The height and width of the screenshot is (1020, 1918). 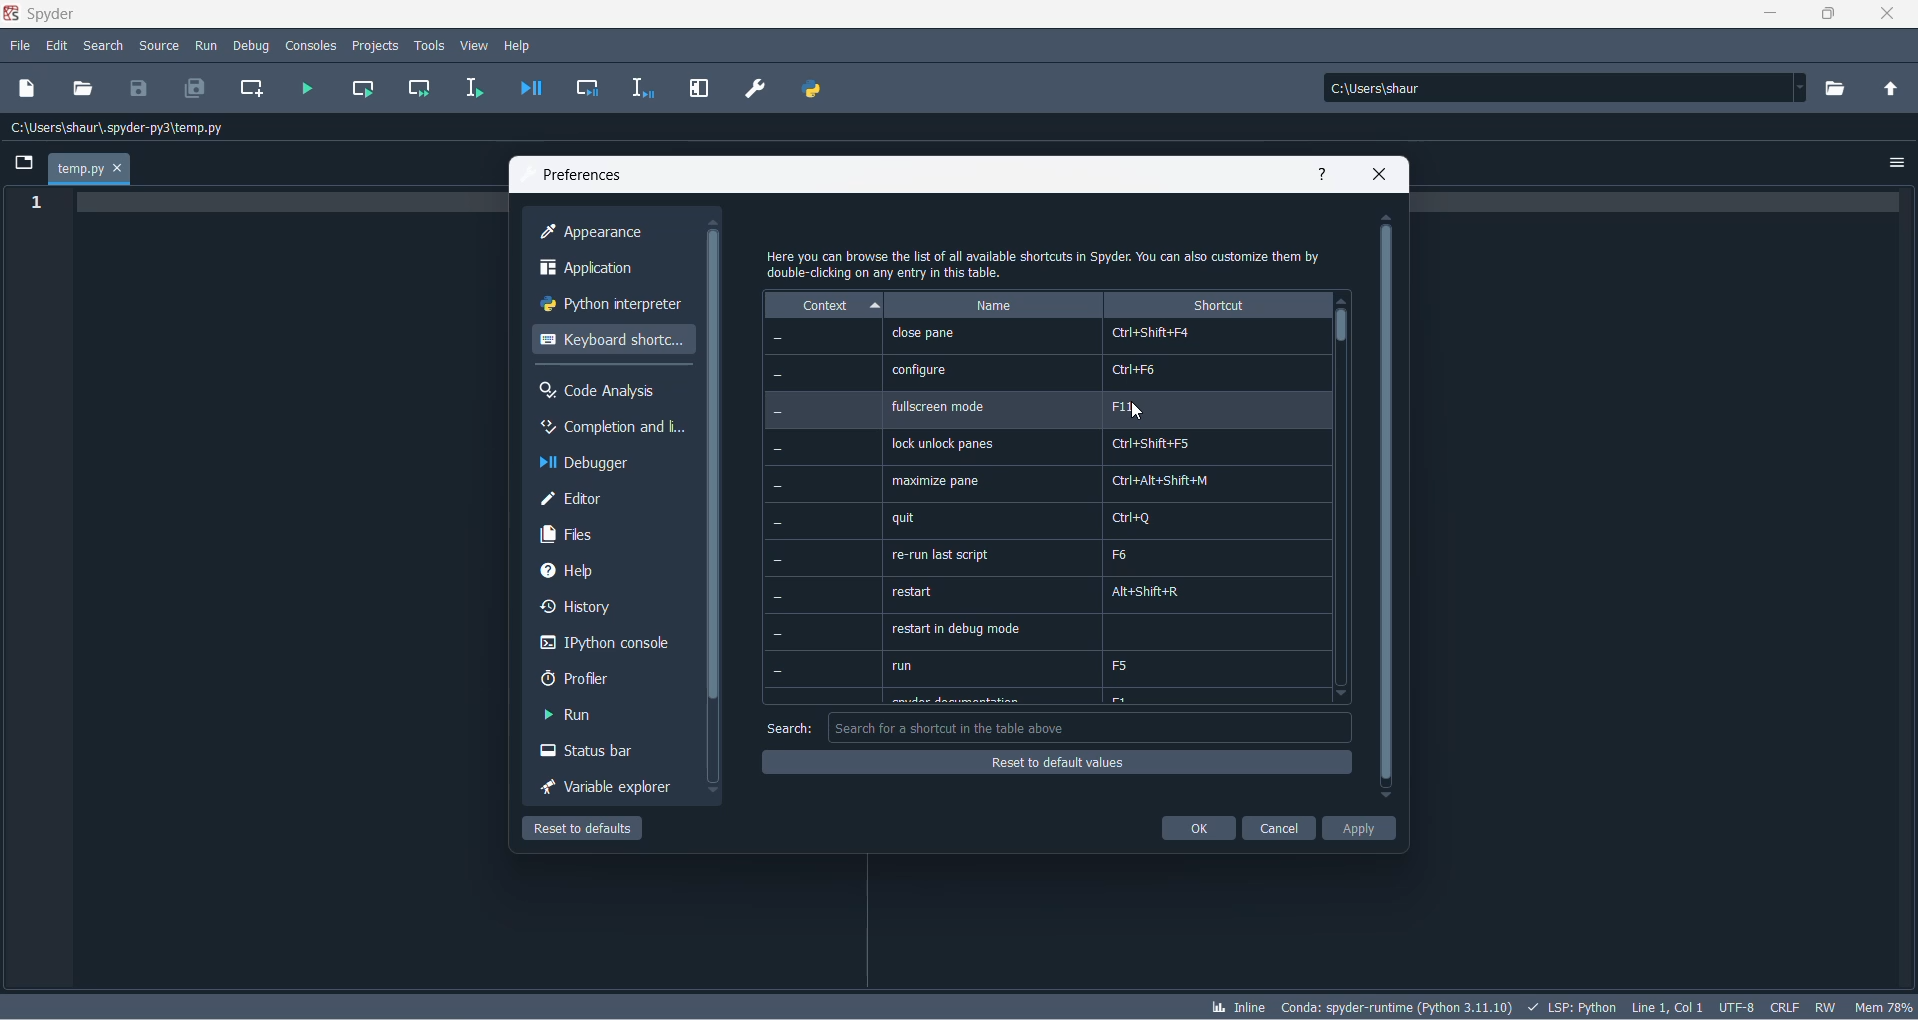 What do you see at coordinates (527, 90) in the screenshot?
I see `debug file` at bounding box center [527, 90].